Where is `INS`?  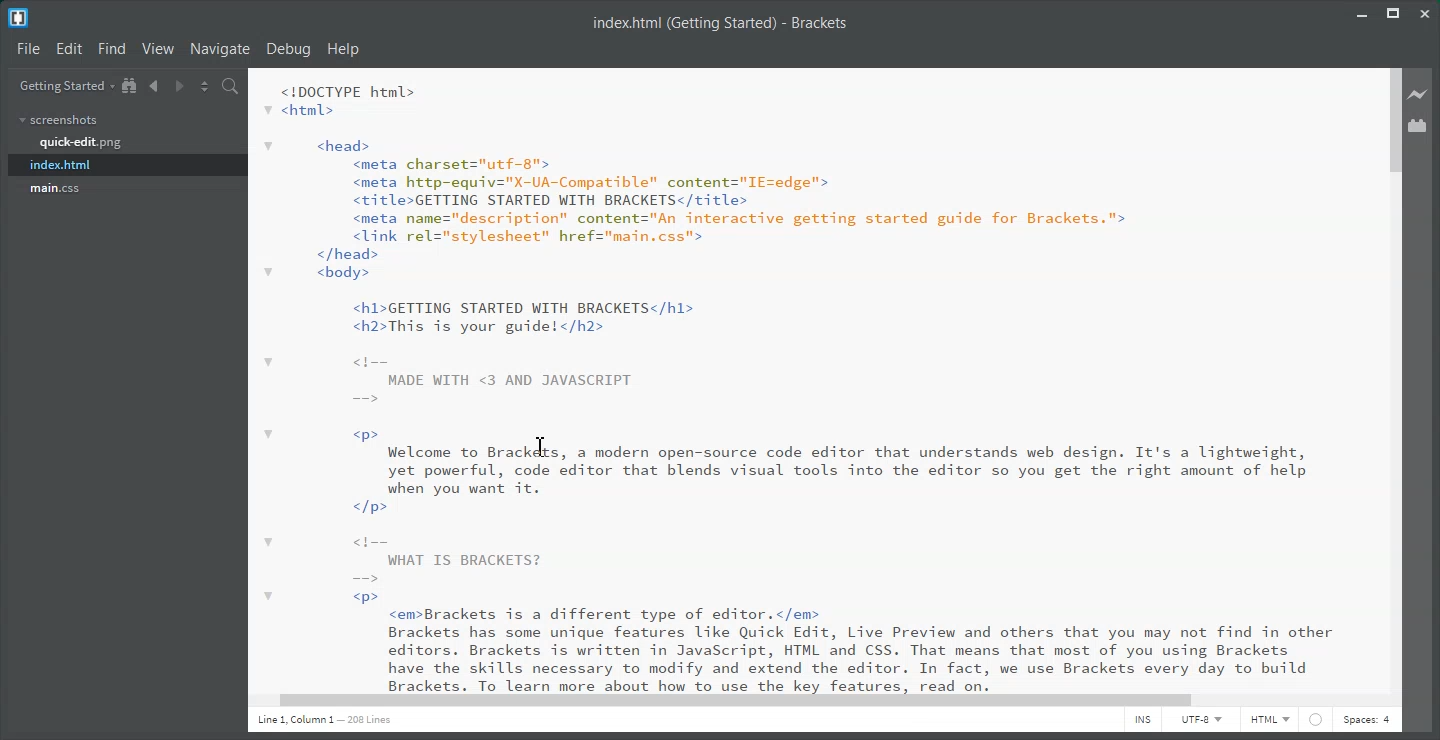
INS is located at coordinates (1143, 721).